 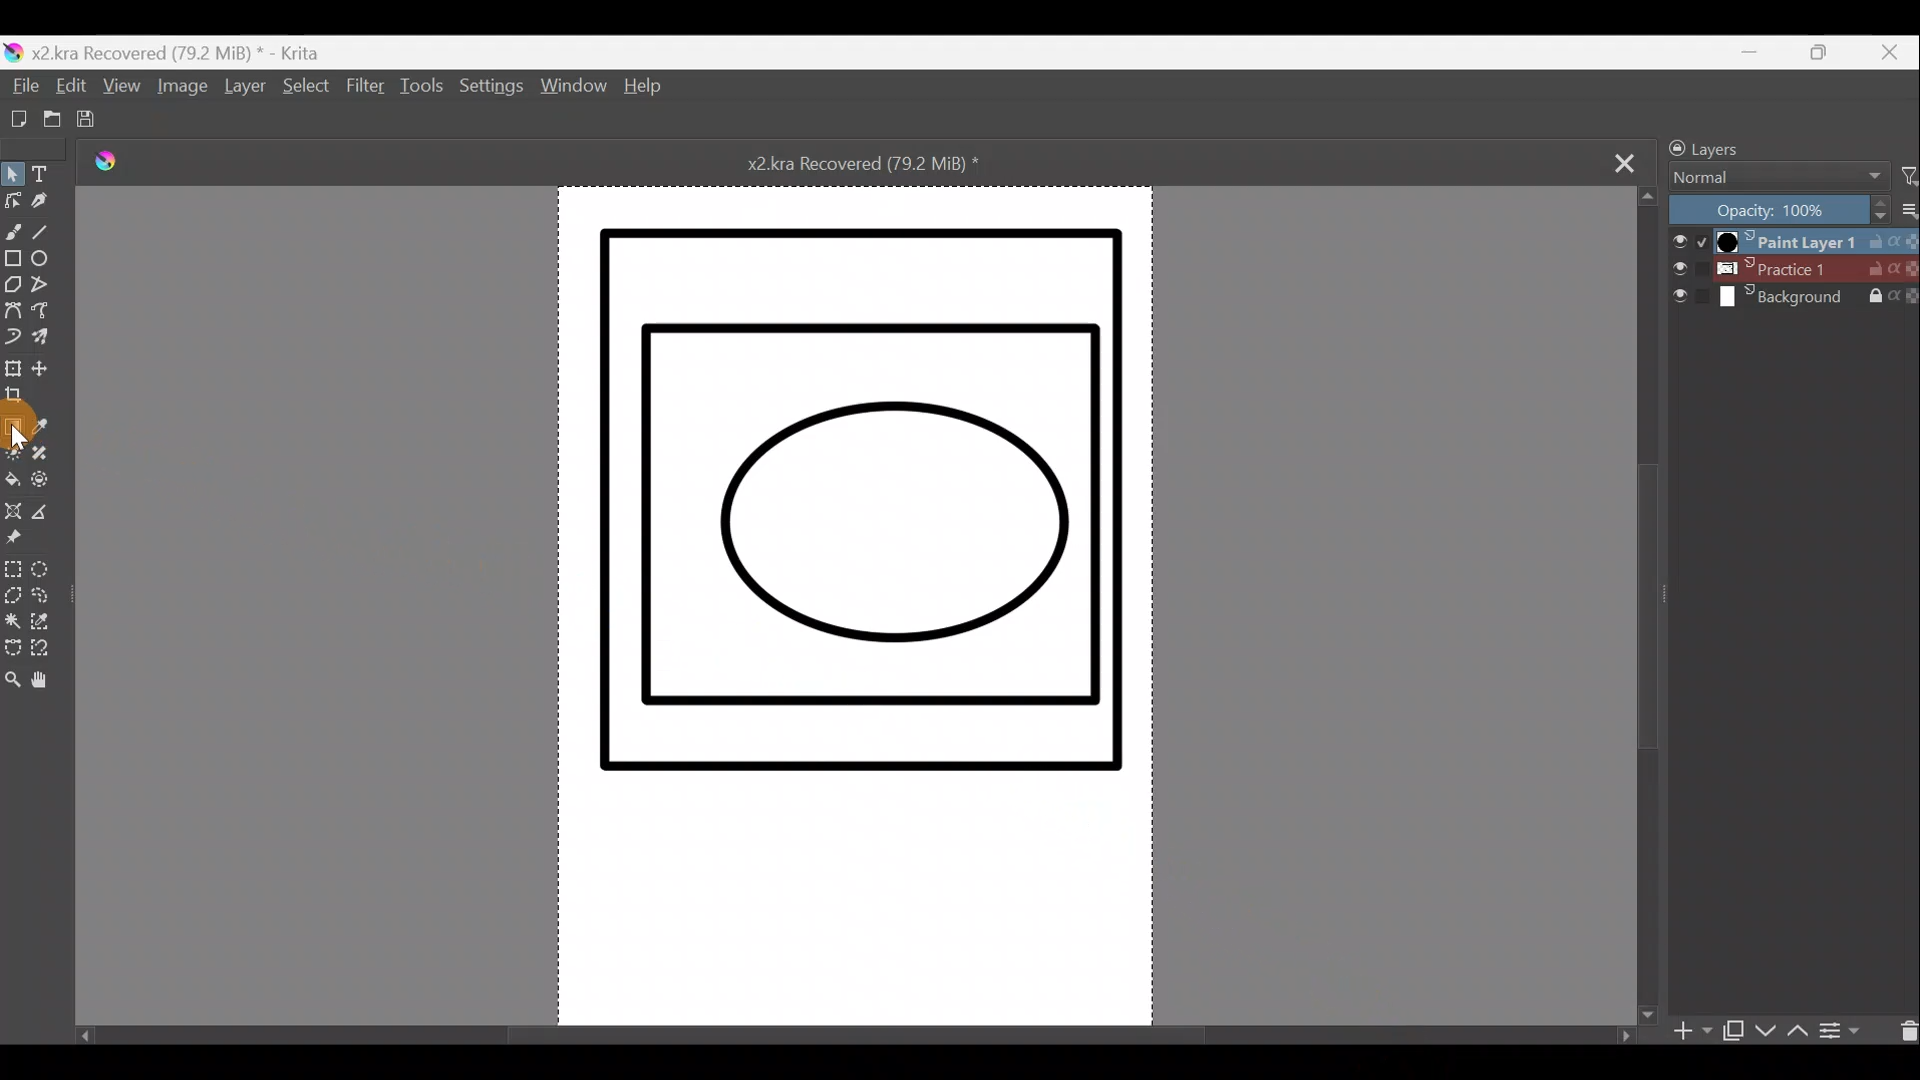 What do you see at coordinates (44, 120) in the screenshot?
I see `Open existing document` at bounding box center [44, 120].